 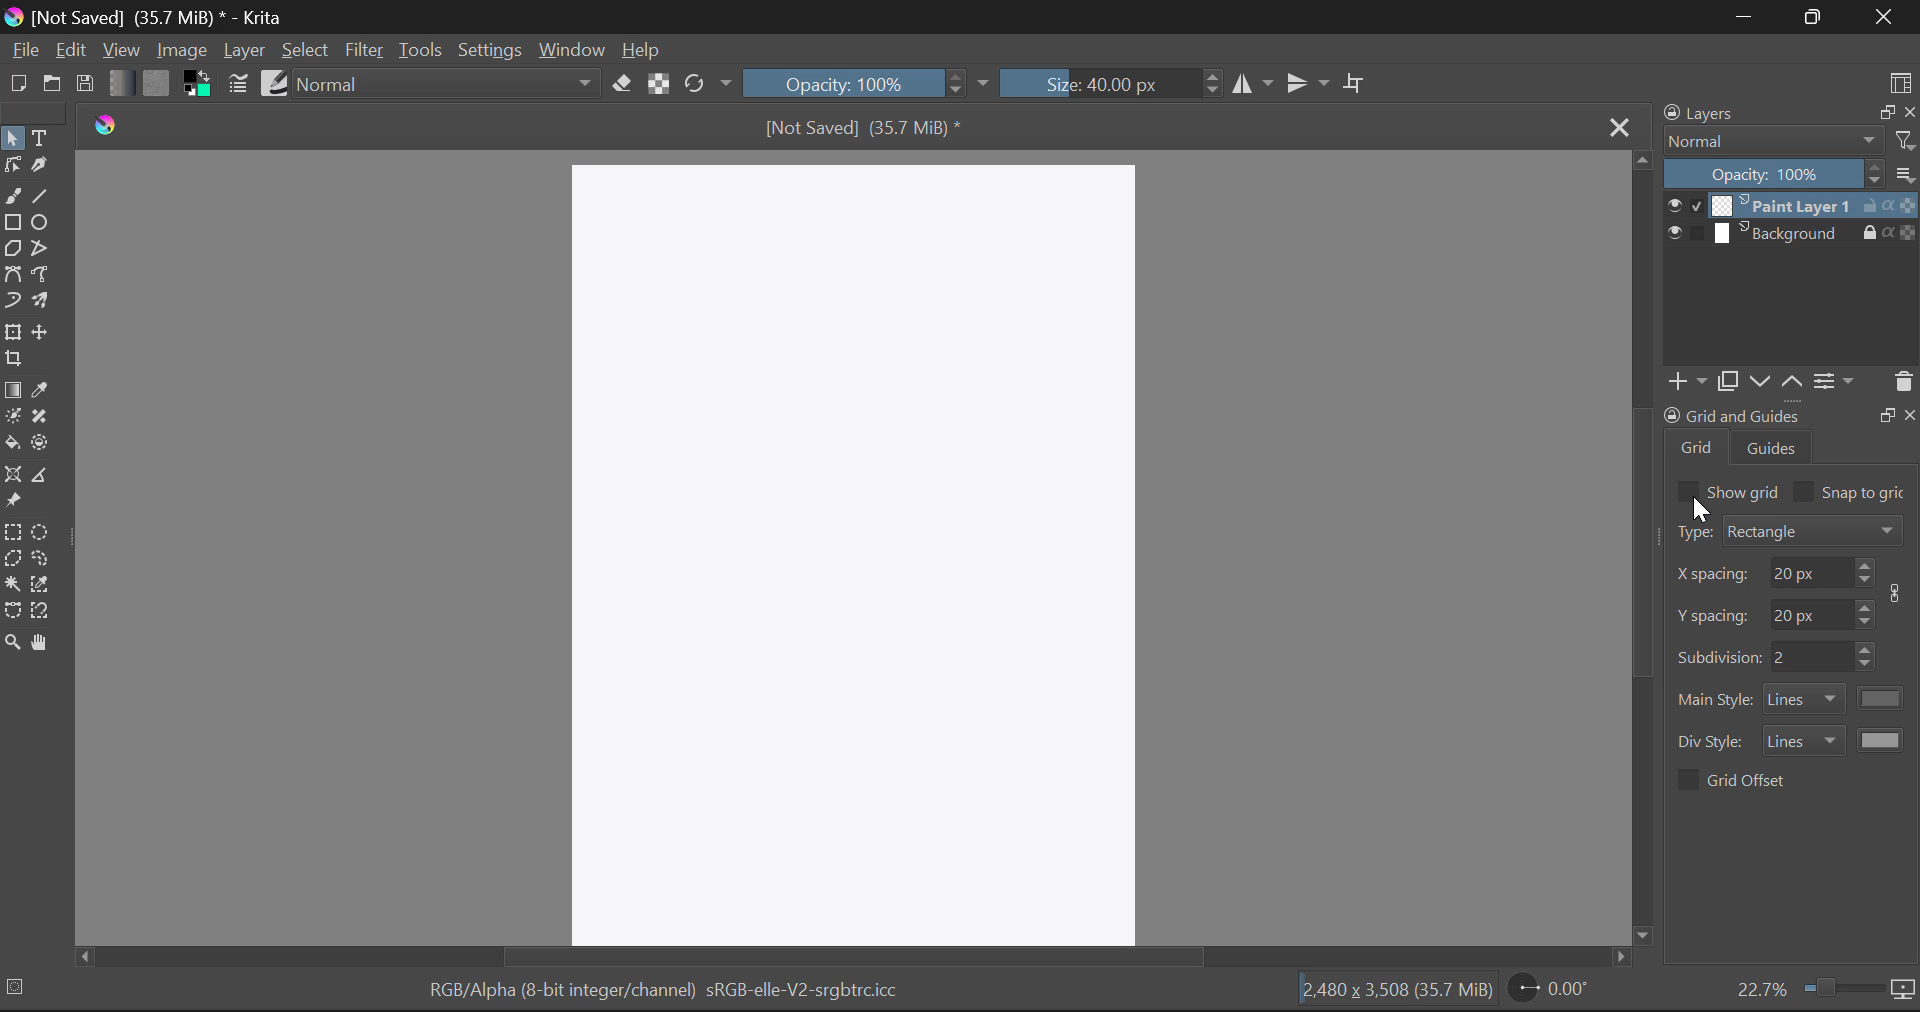 What do you see at coordinates (12, 391) in the screenshot?
I see `Gradient Fill` at bounding box center [12, 391].